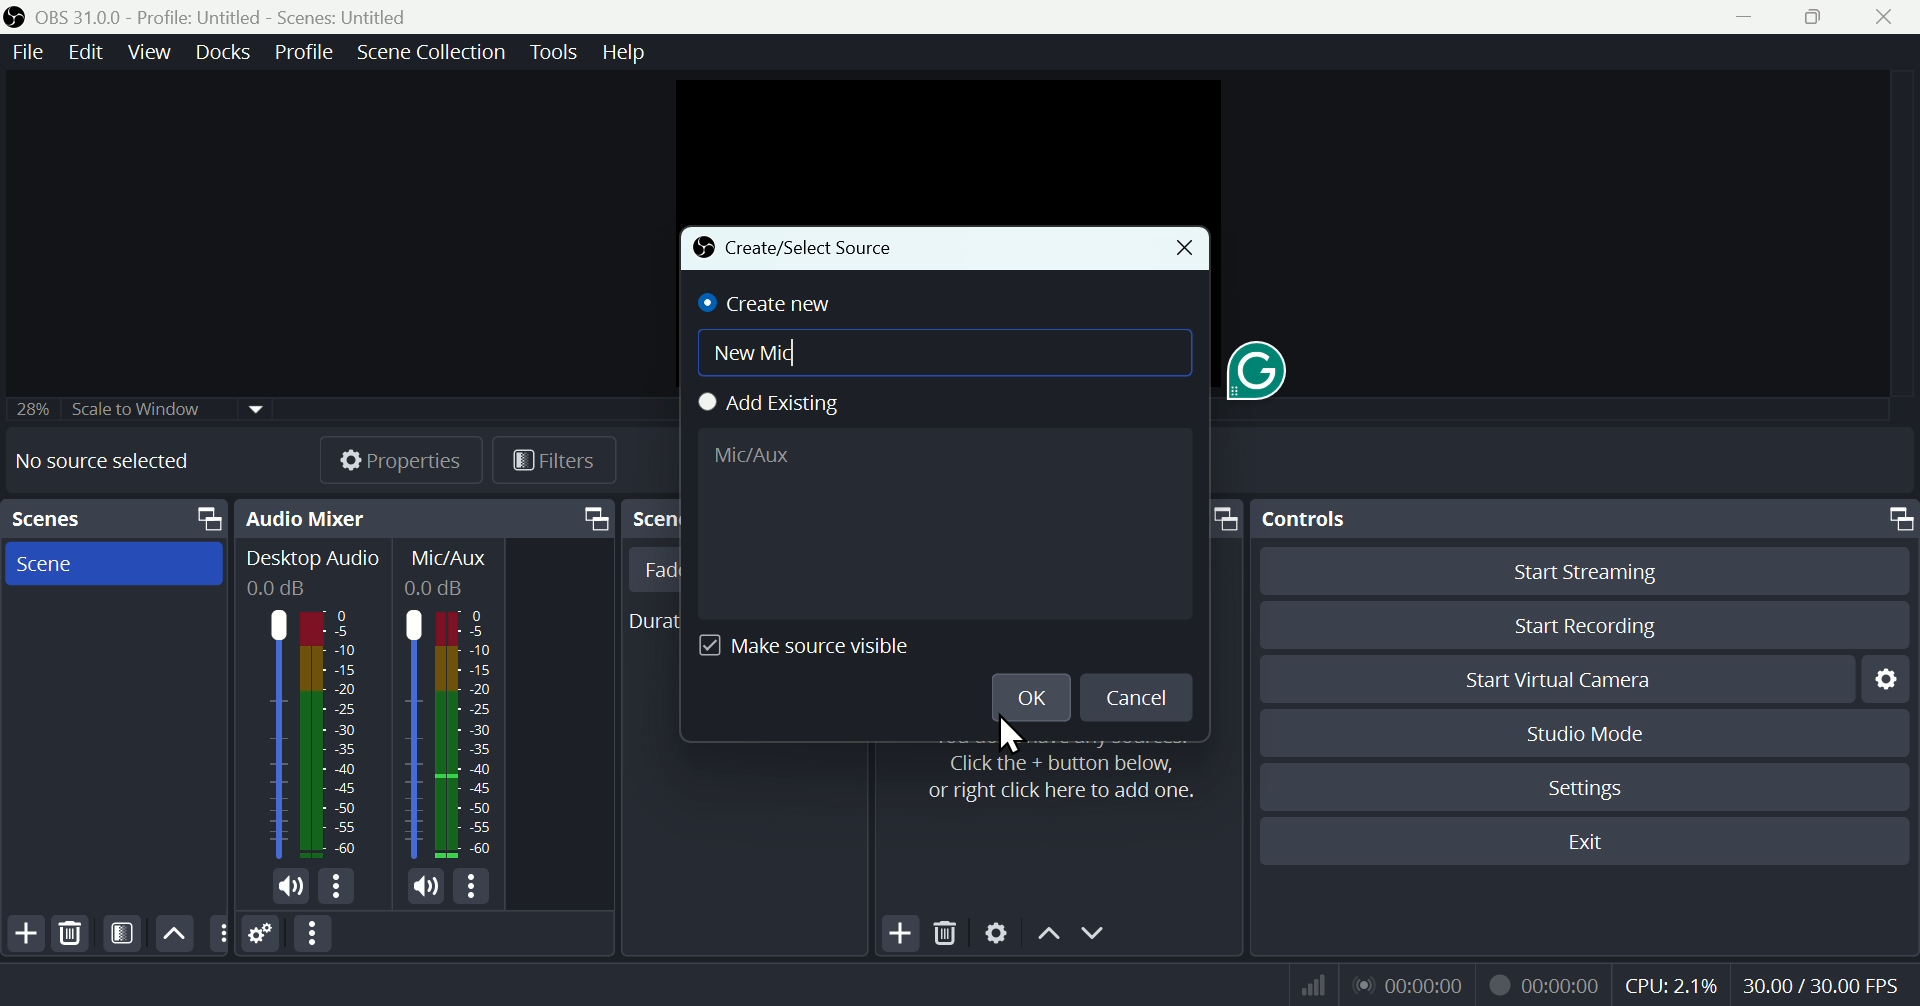 The width and height of the screenshot is (1920, 1006). Describe the element at coordinates (1818, 17) in the screenshot. I see `Restore` at that location.